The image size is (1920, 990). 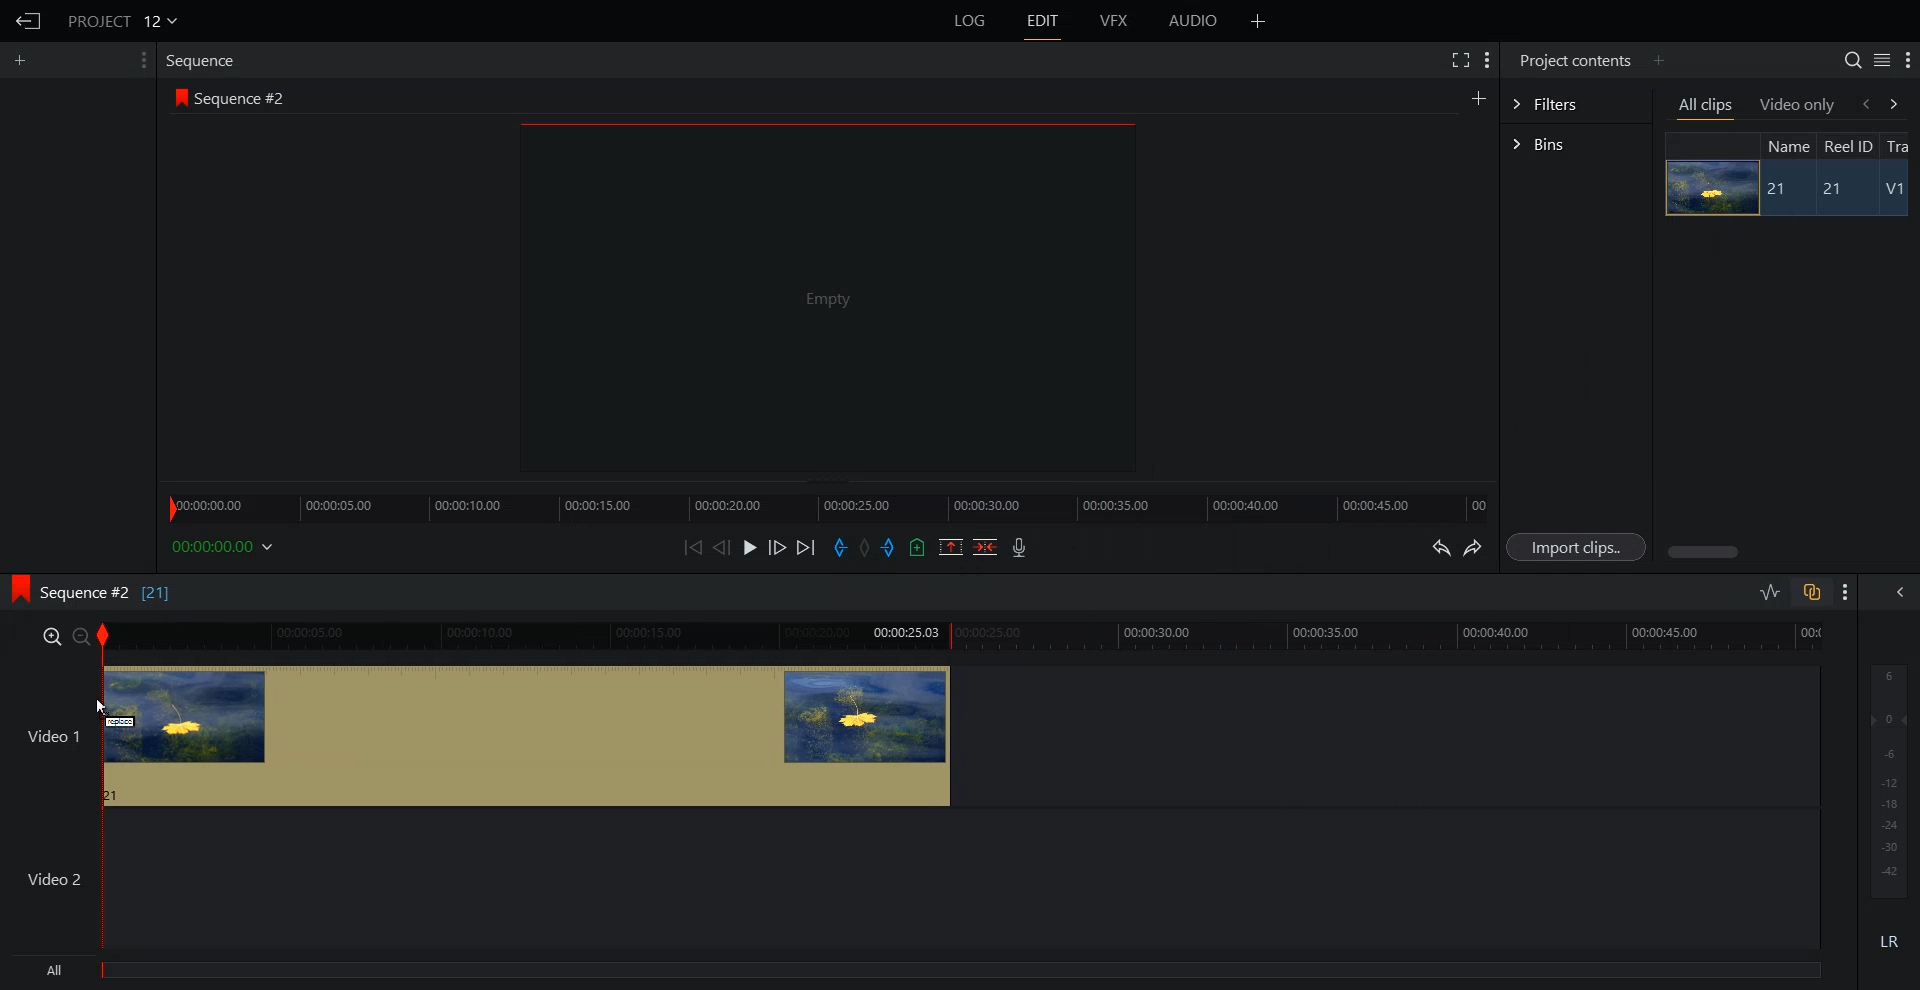 What do you see at coordinates (1044, 21) in the screenshot?
I see `EDIT` at bounding box center [1044, 21].